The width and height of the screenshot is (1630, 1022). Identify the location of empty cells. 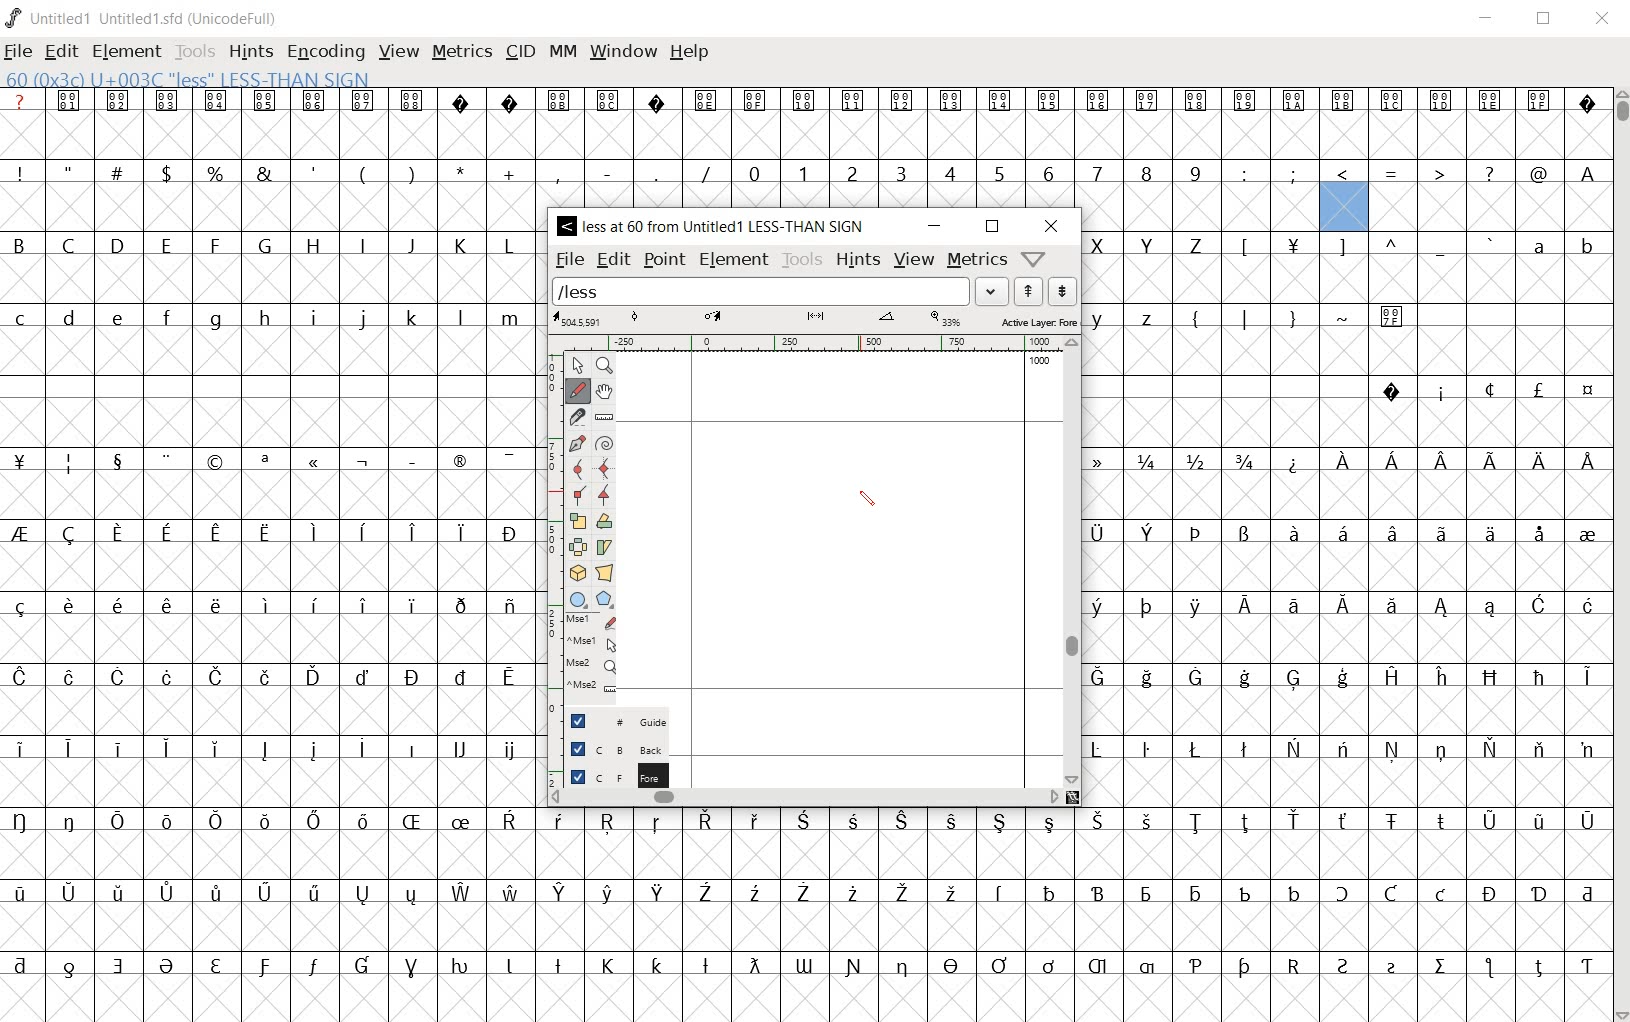
(273, 277).